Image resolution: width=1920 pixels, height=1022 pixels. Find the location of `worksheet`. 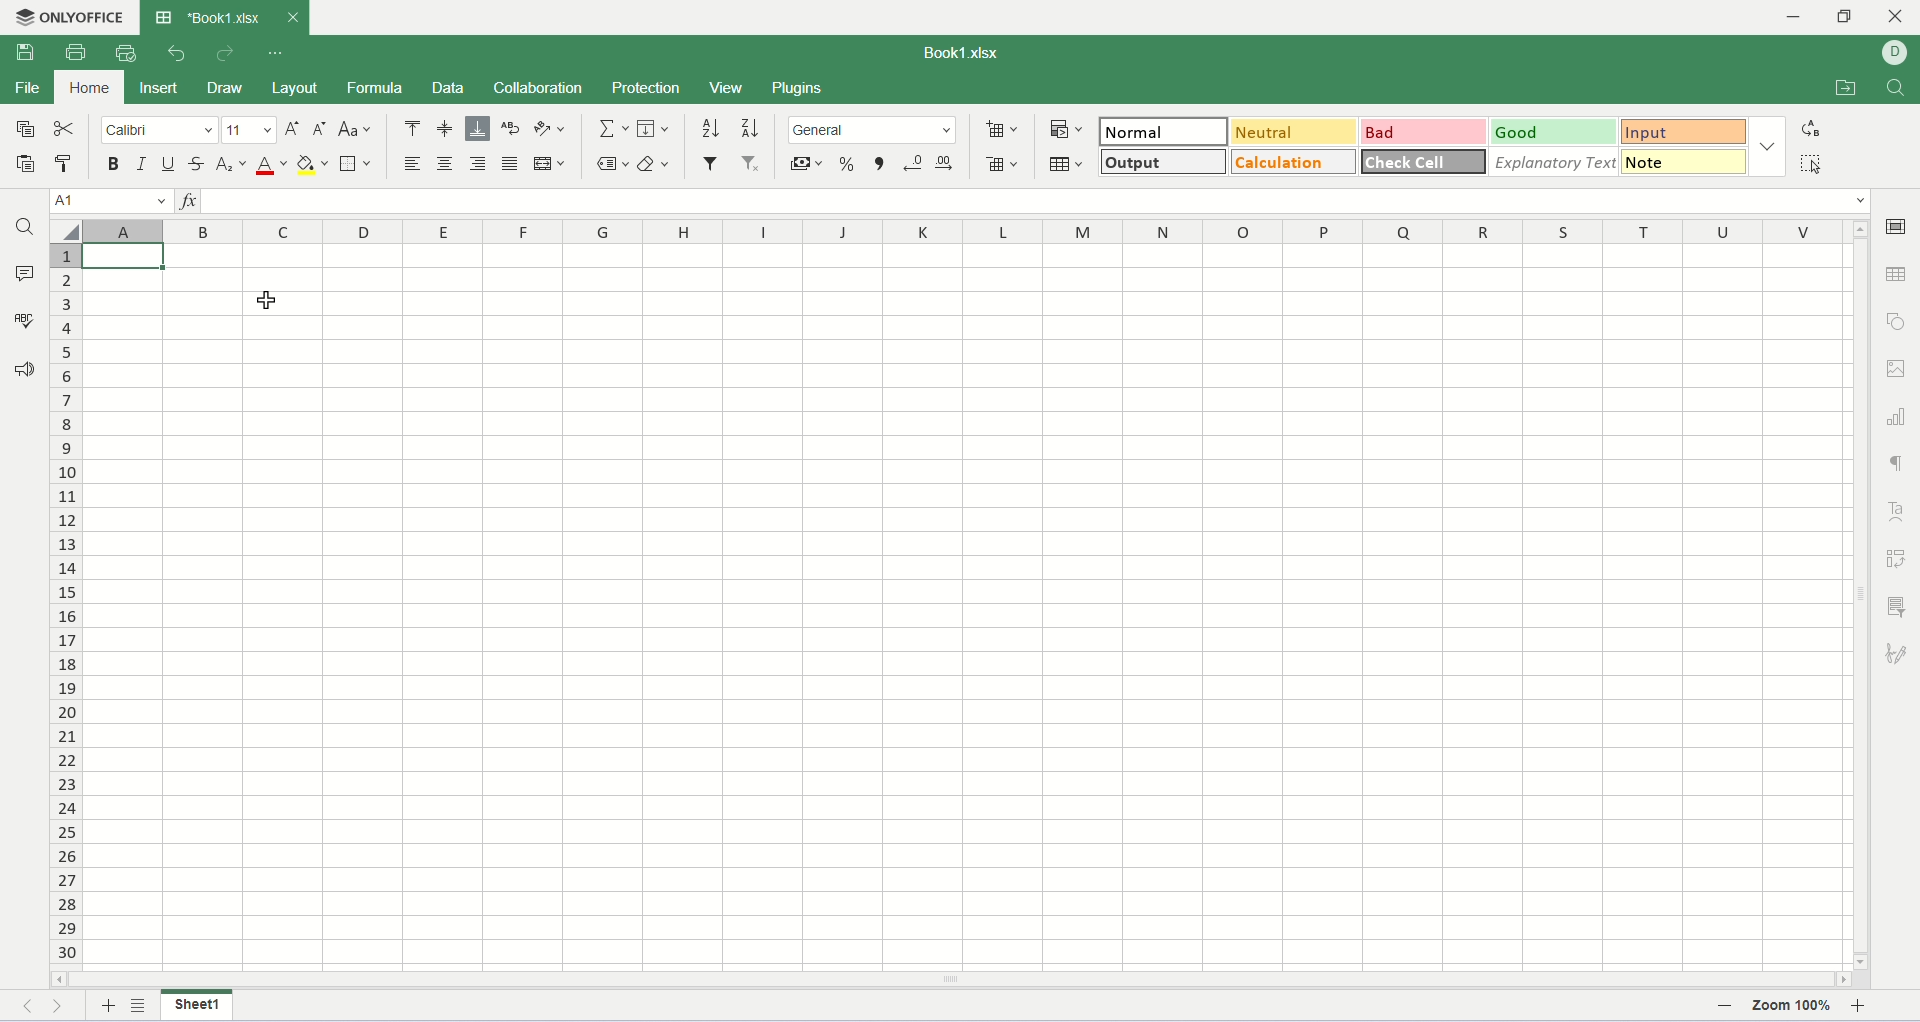

worksheet is located at coordinates (961, 605).